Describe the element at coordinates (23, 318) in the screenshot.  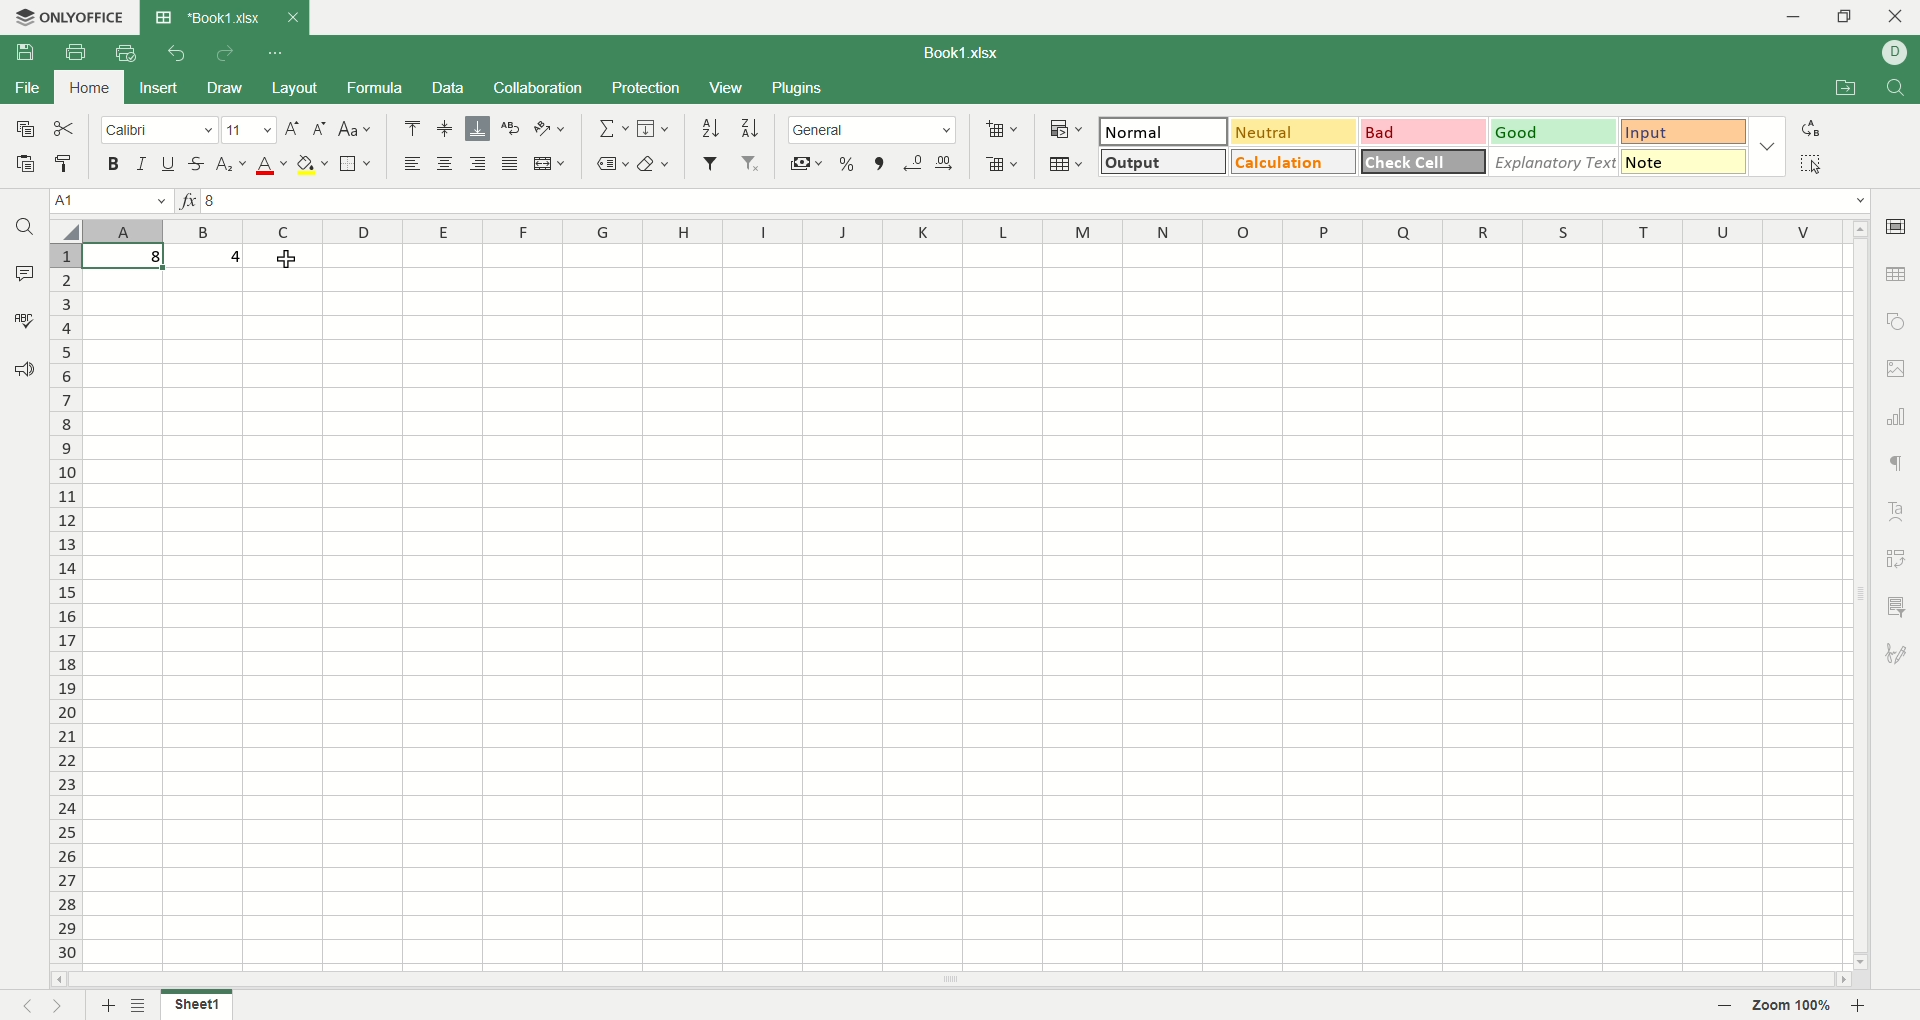
I see `spell check` at that location.